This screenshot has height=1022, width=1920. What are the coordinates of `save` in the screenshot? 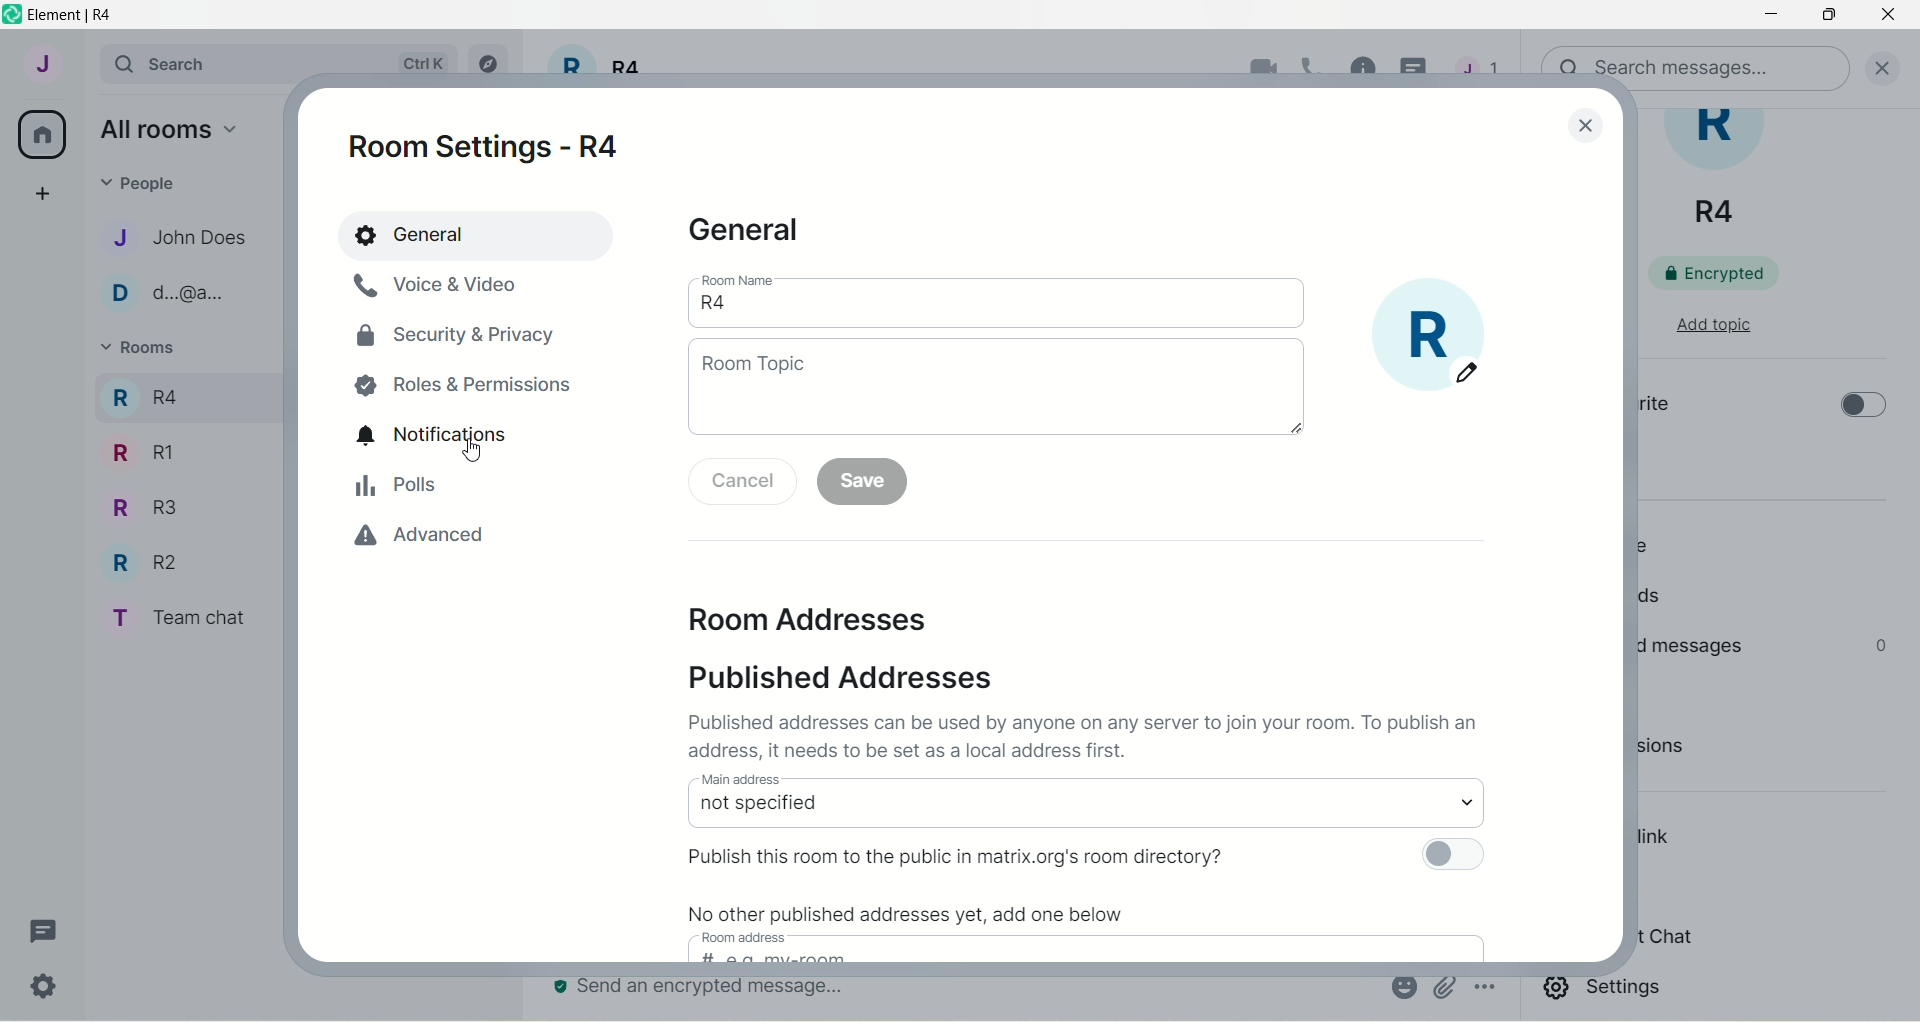 It's located at (867, 483).